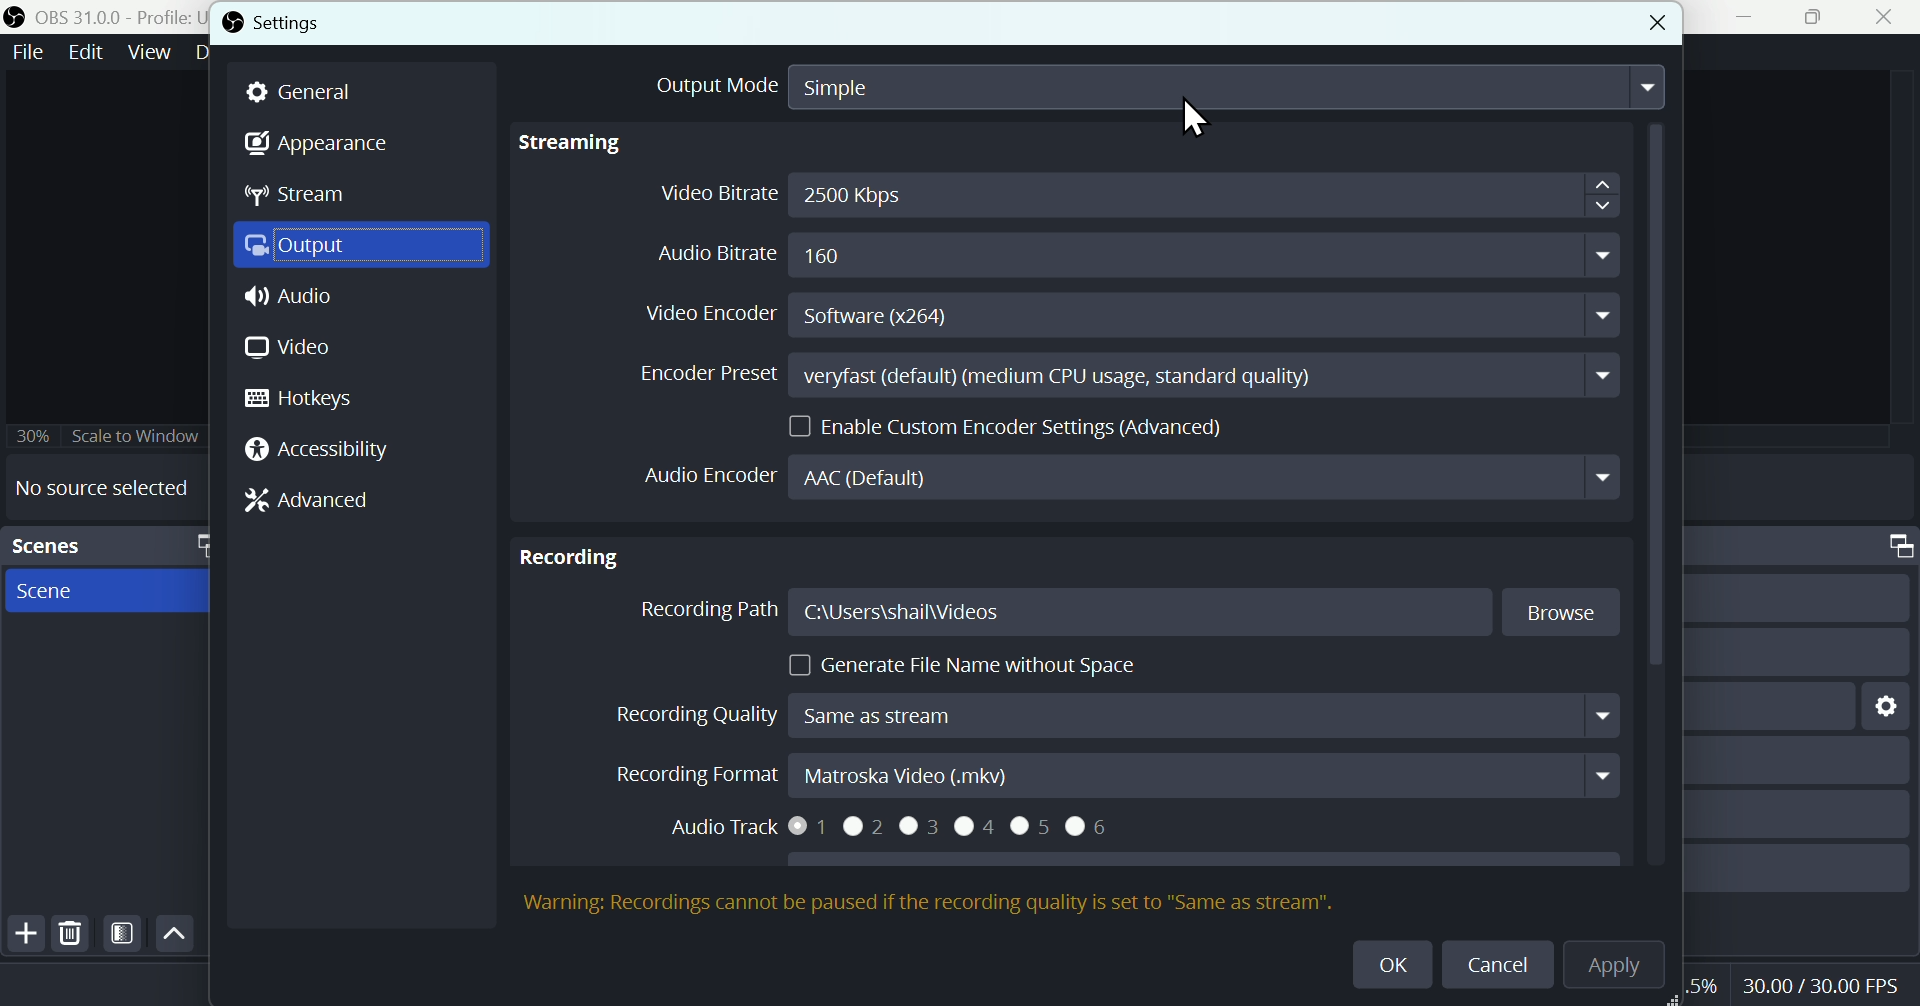 The image size is (1920, 1006). I want to click on File, so click(29, 51).